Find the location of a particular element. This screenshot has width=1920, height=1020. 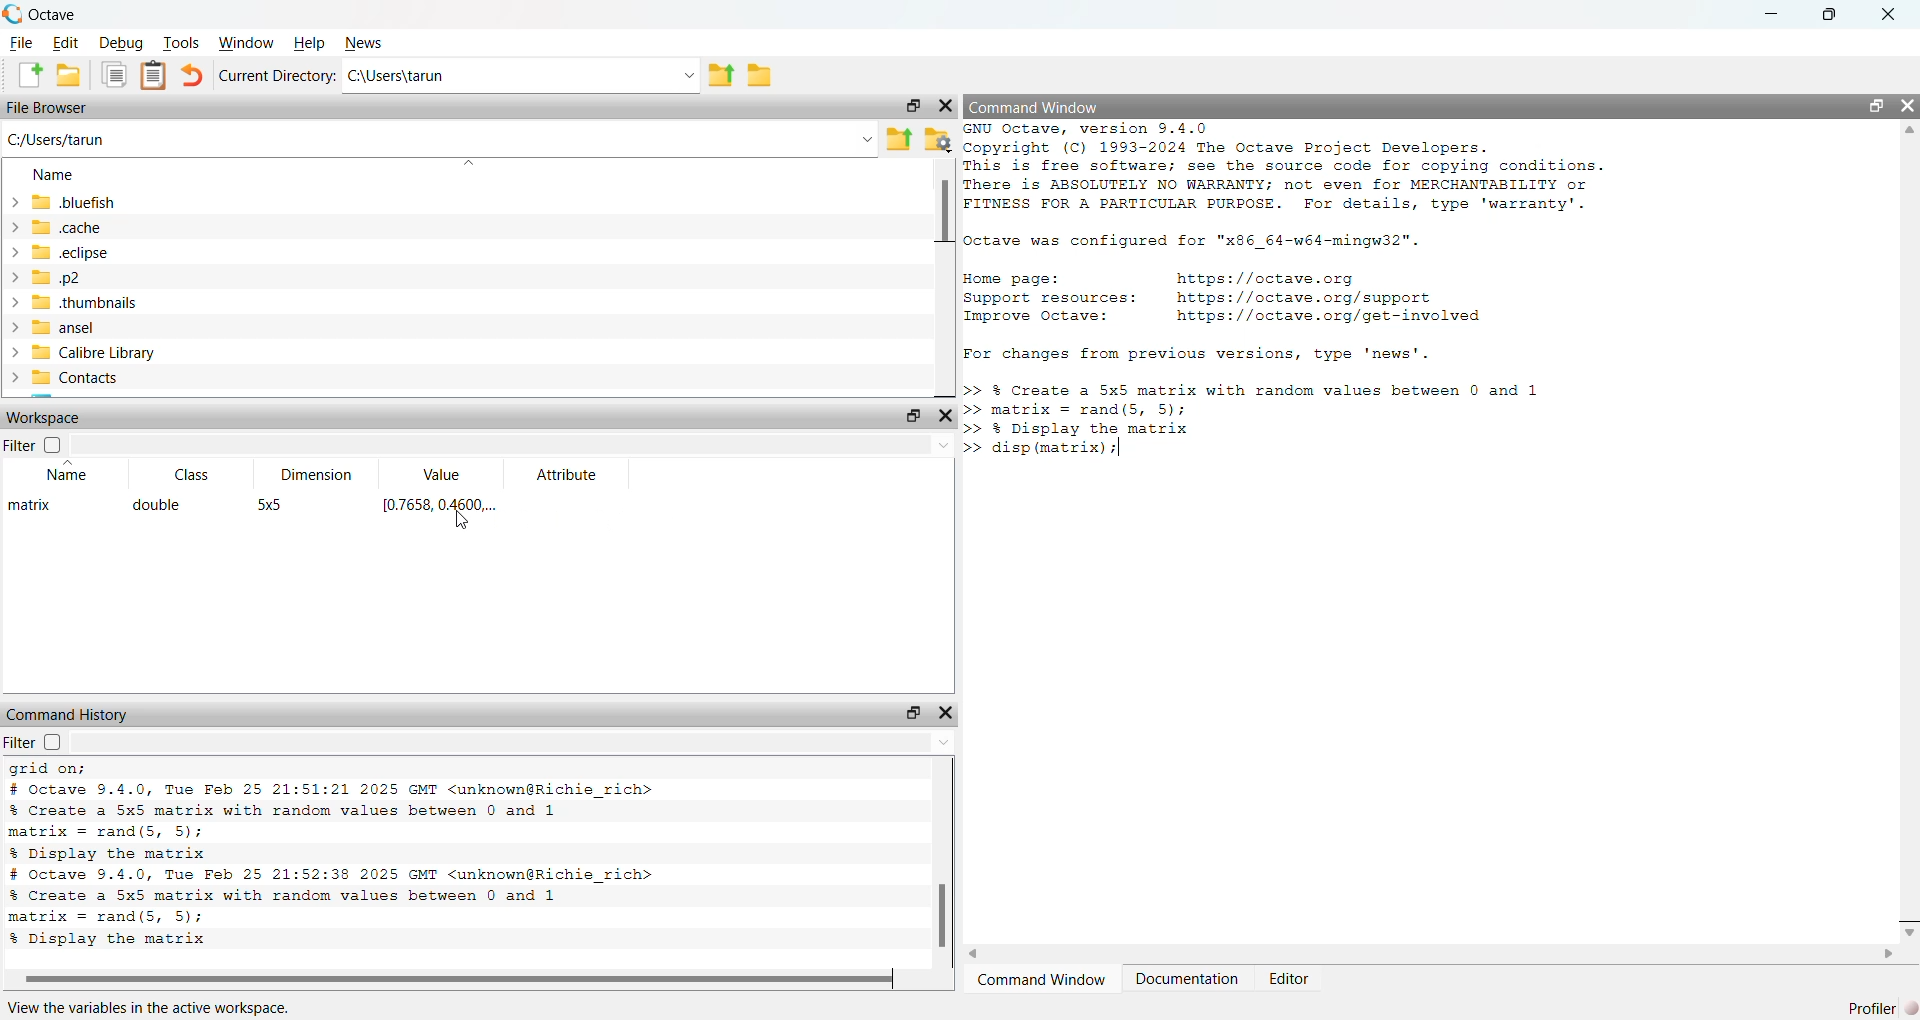

Tools is located at coordinates (183, 41).